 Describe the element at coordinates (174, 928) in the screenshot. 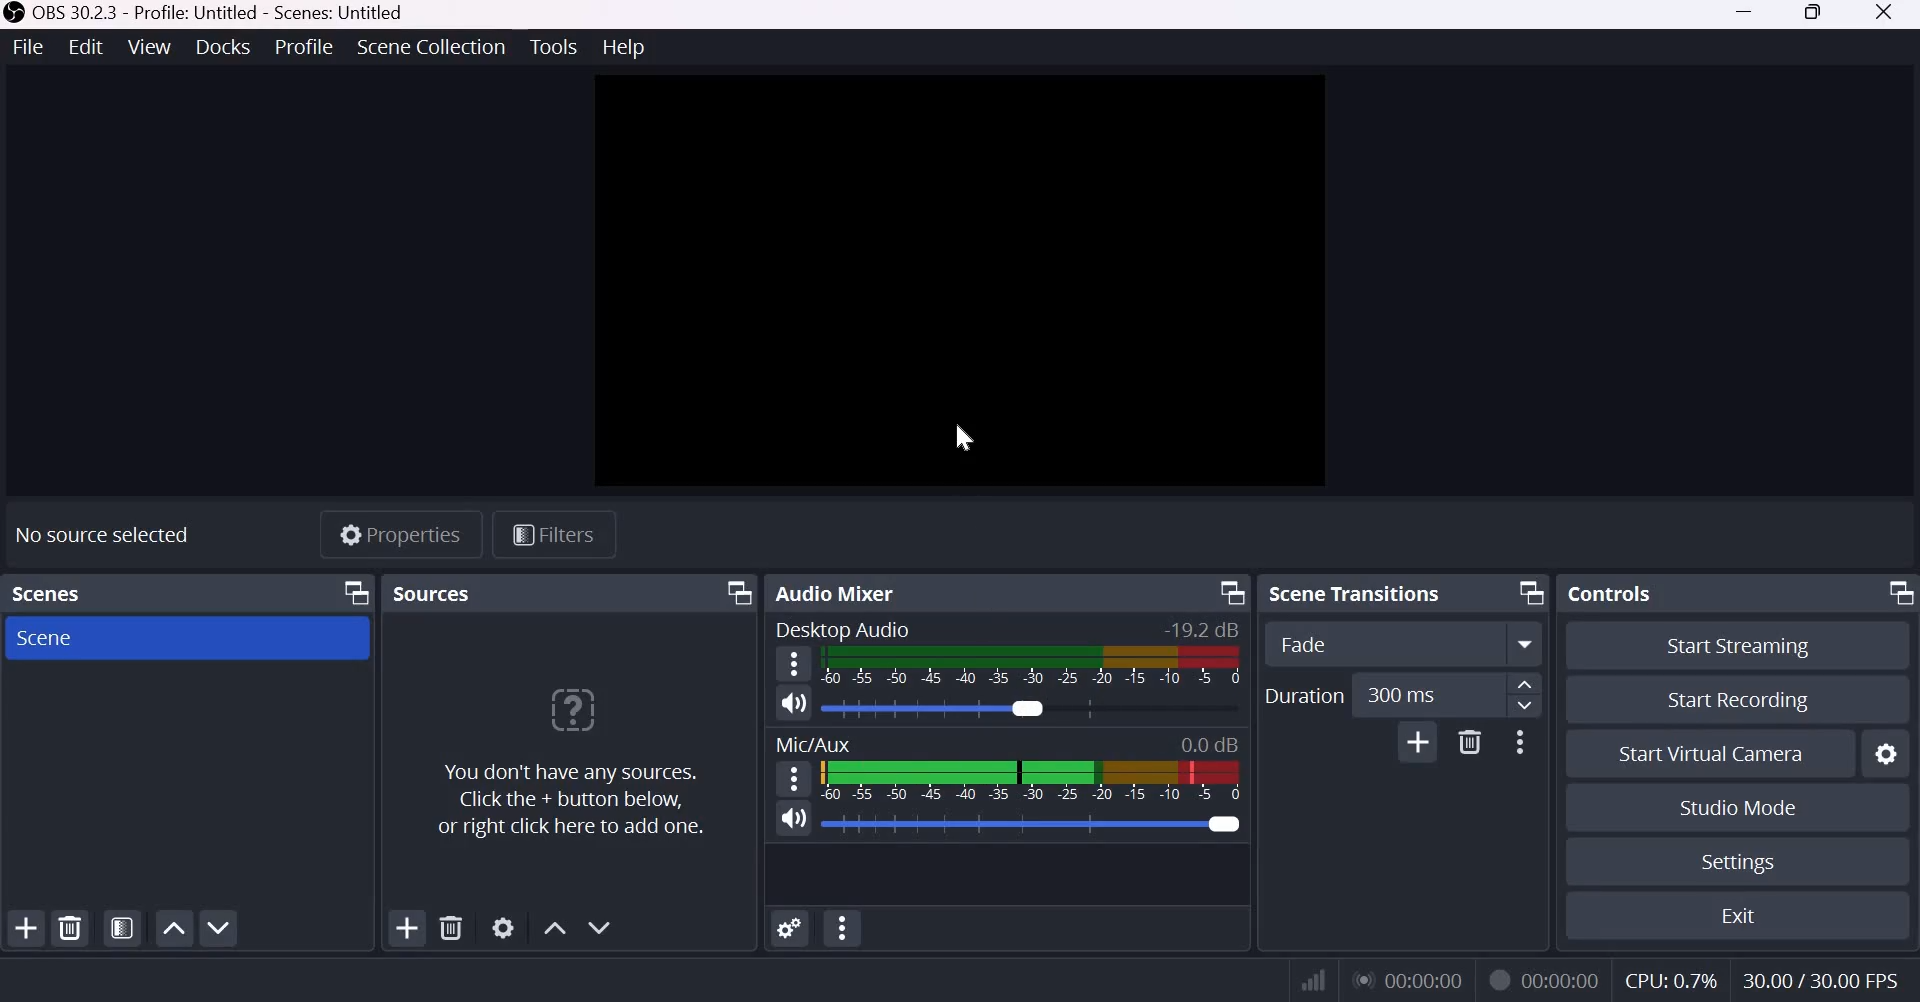

I see `Move scene up` at that location.